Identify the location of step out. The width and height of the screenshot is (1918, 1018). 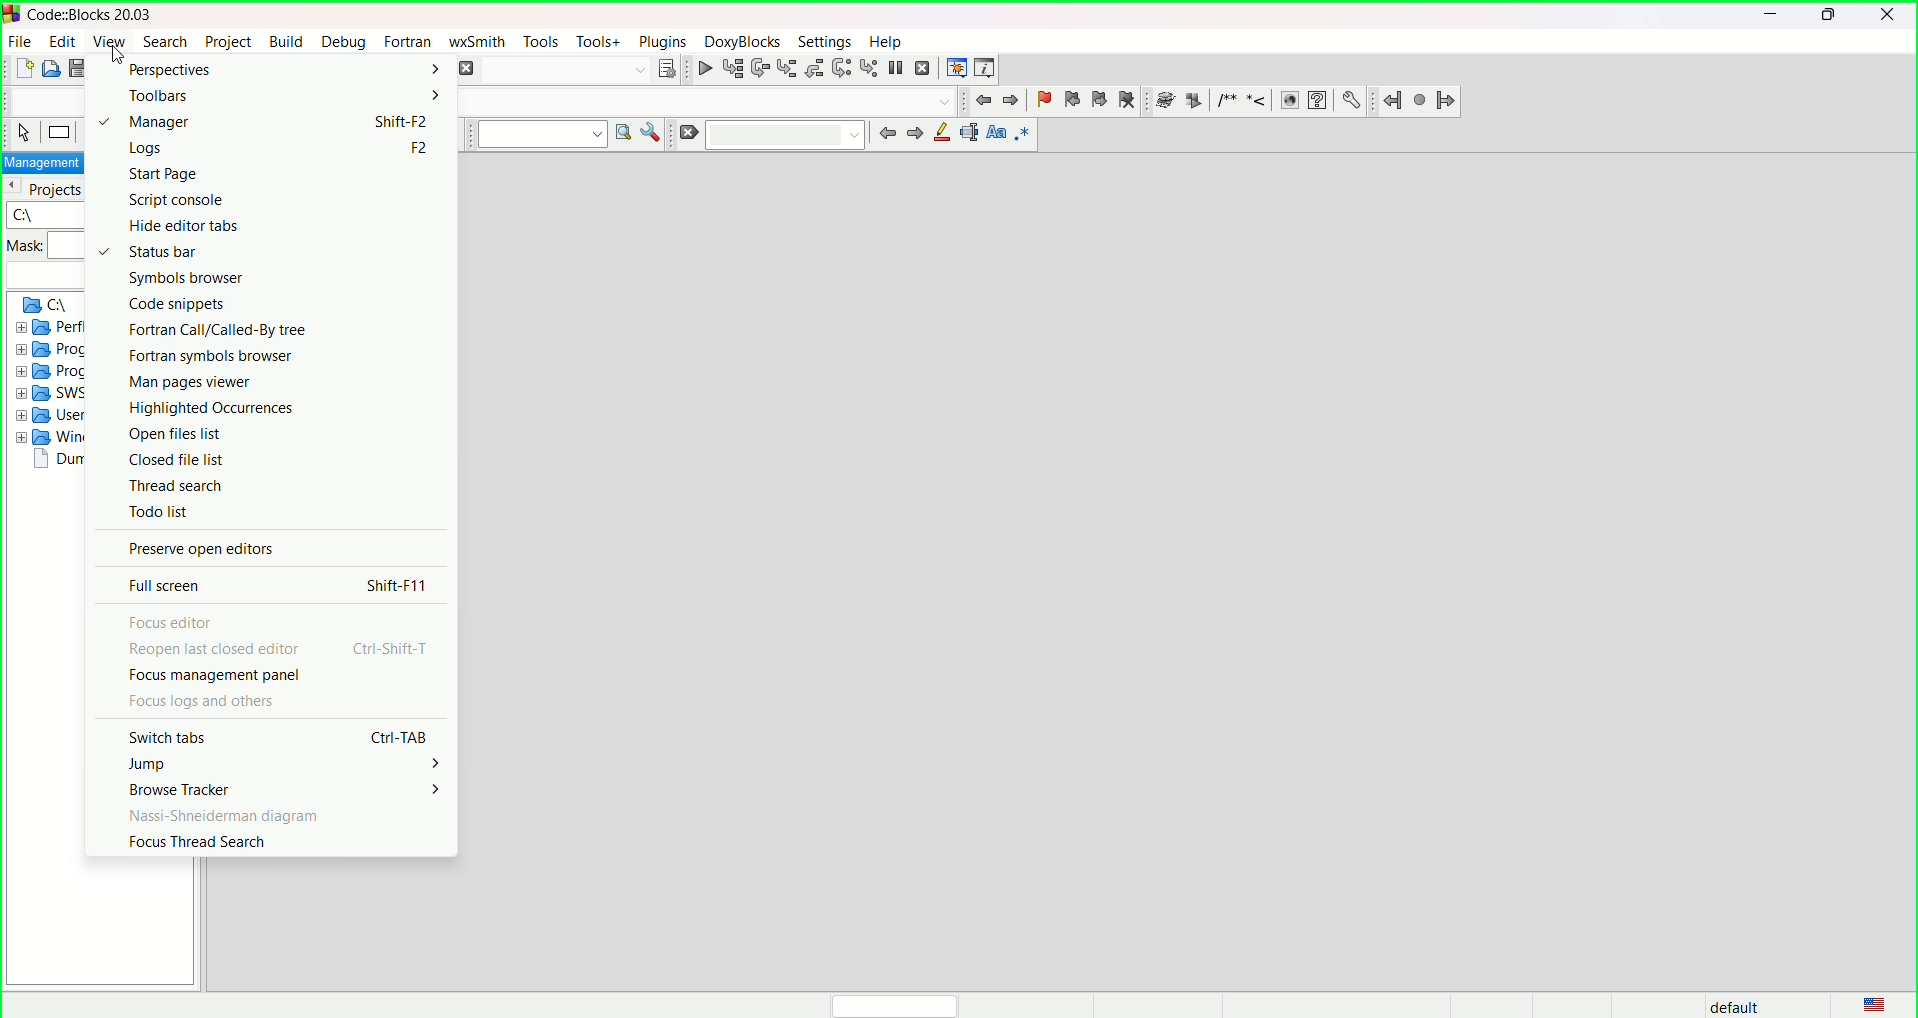
(813, 68).